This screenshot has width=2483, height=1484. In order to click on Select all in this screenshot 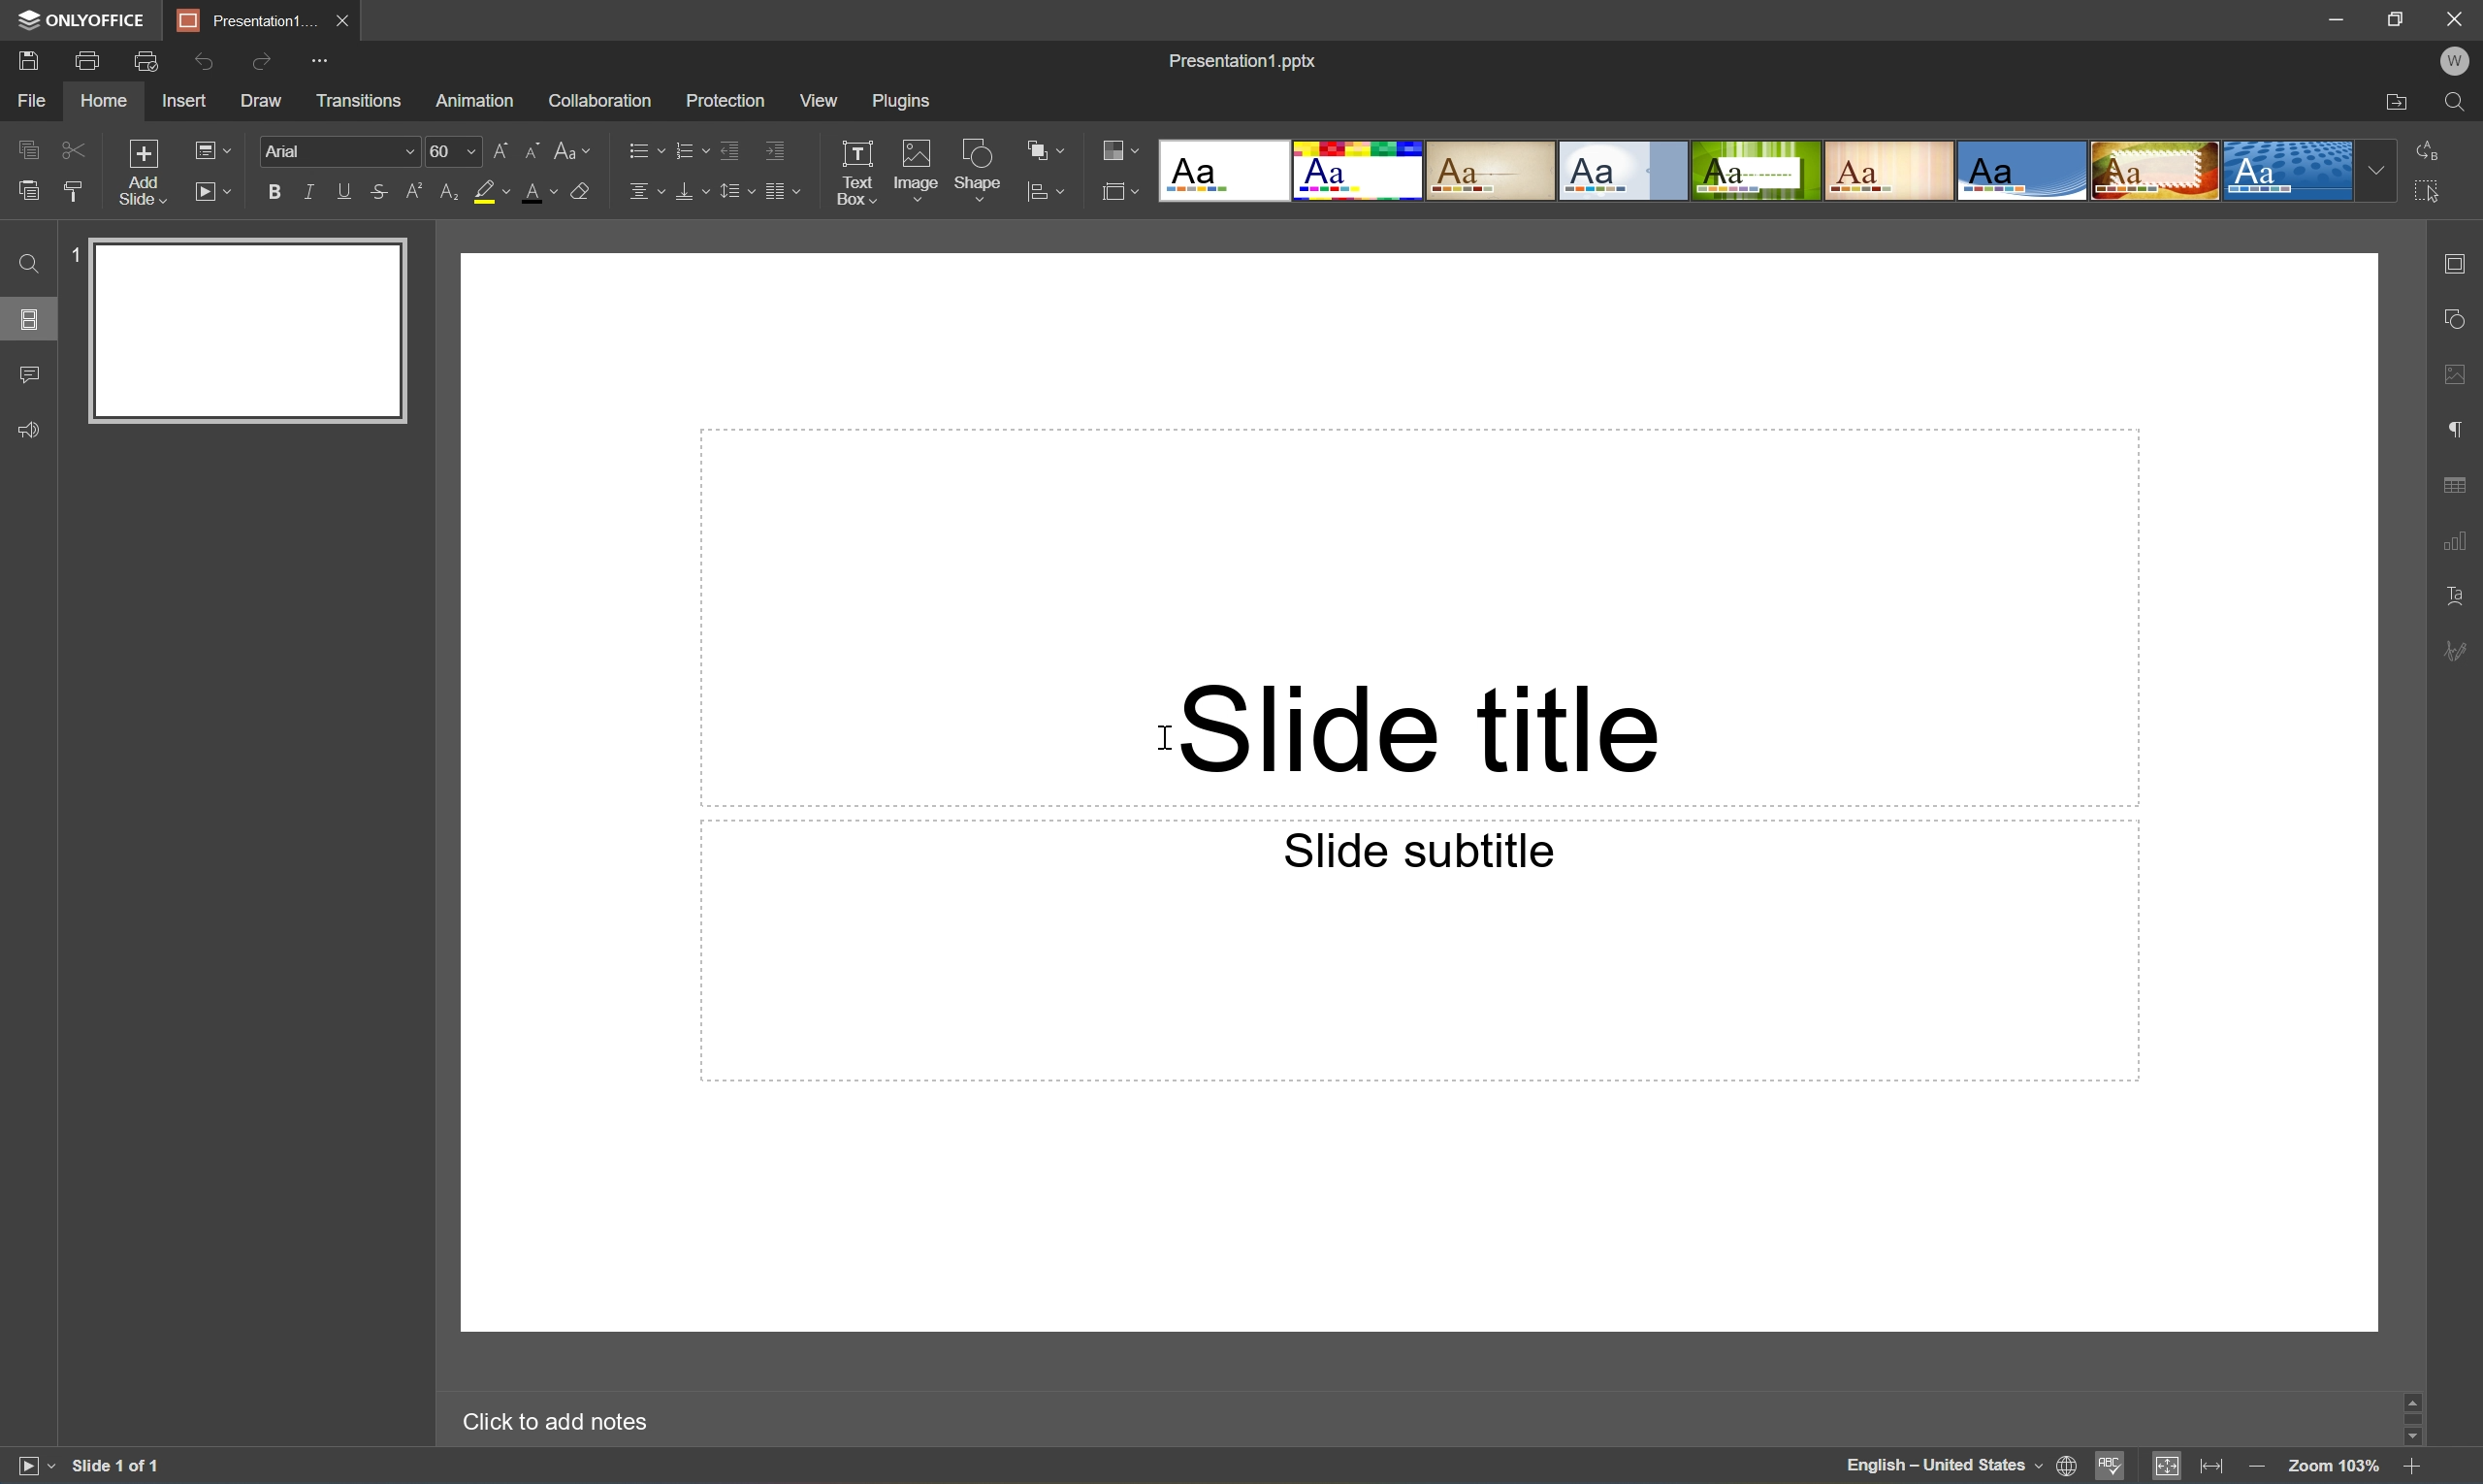, I will do `click(2429, 193)`.